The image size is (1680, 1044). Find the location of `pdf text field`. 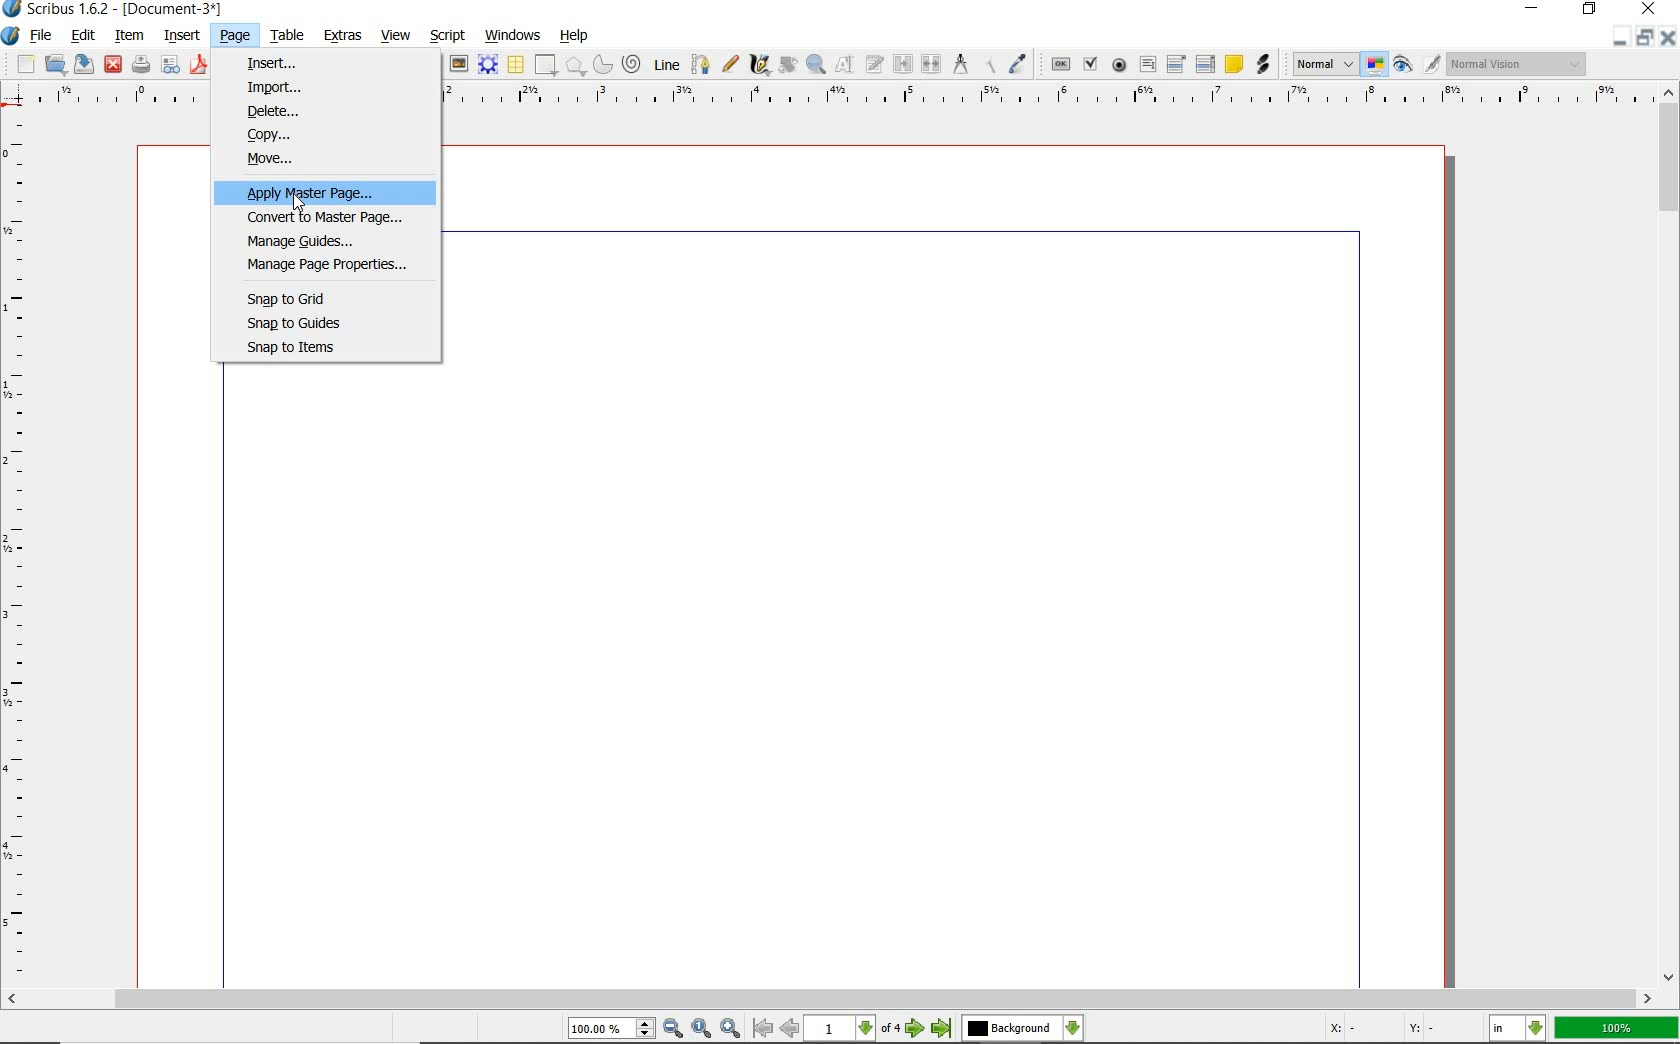

pdf text field is located at coordinates (1149, 62).